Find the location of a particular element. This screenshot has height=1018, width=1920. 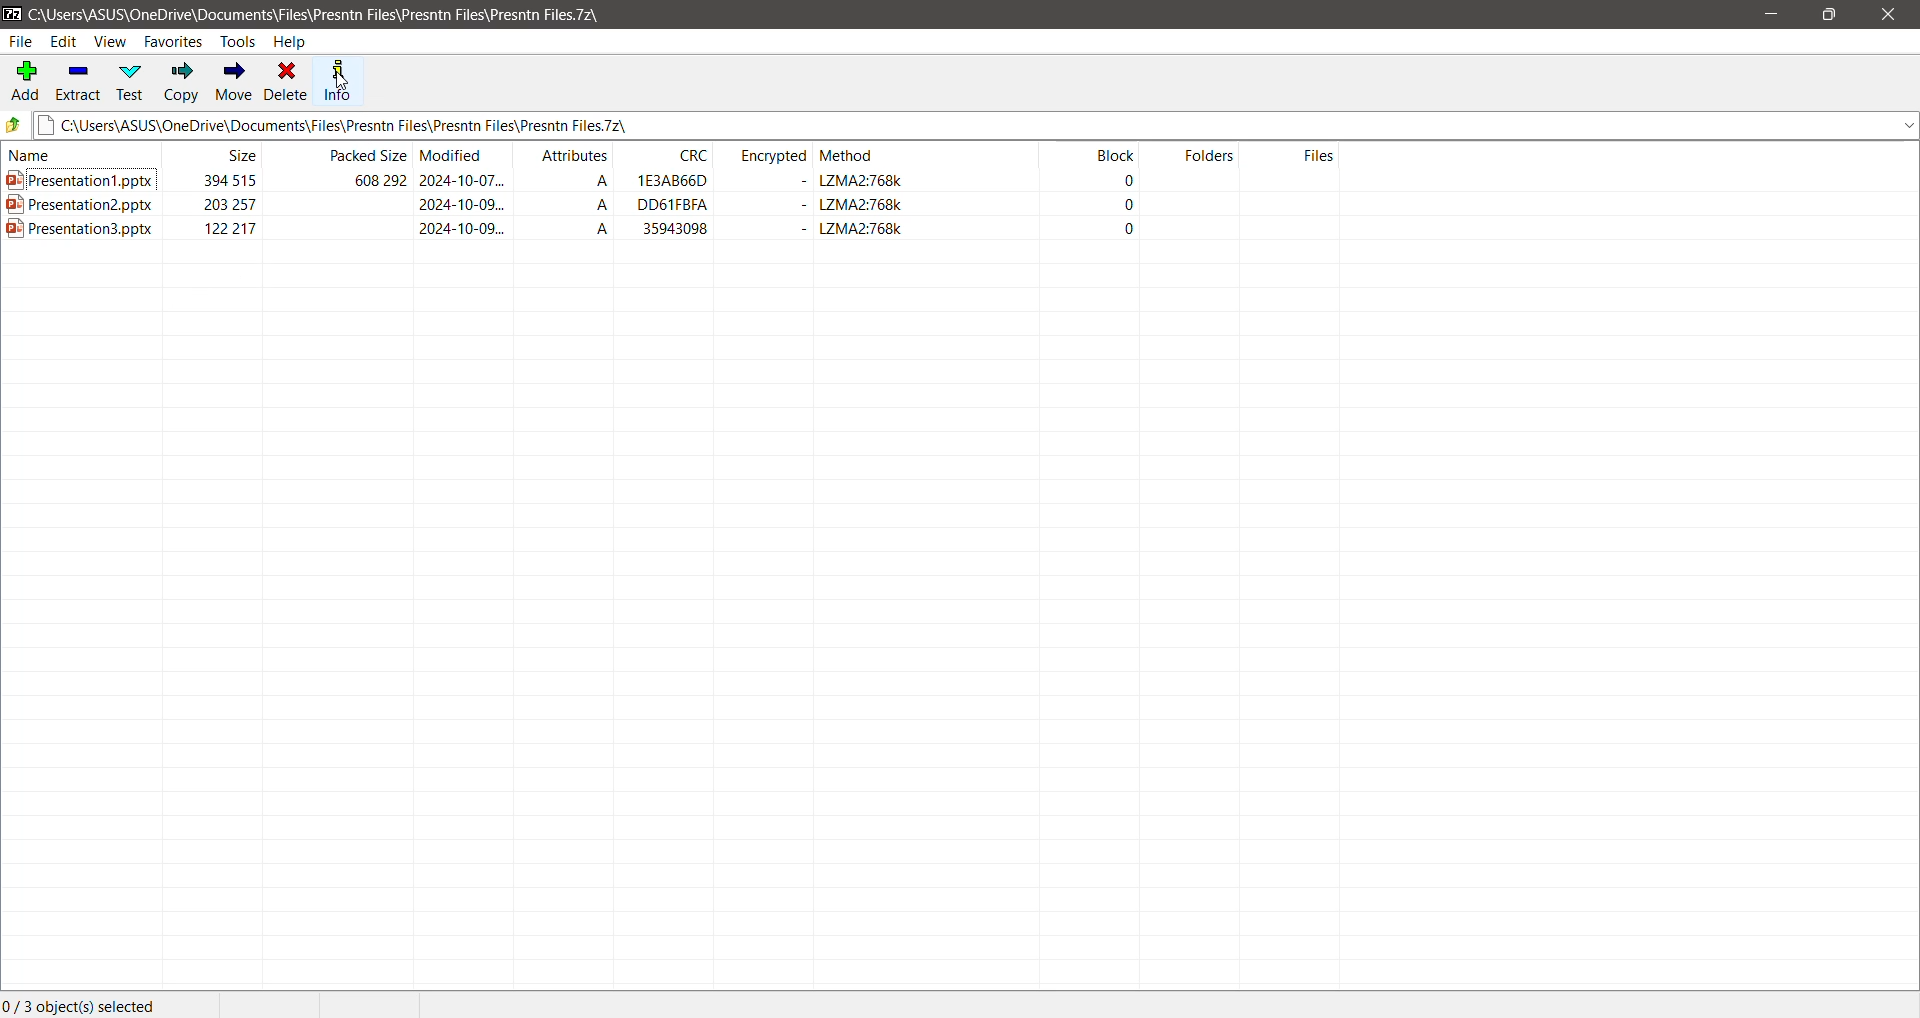

Files is located at coordinates (1312, 157).